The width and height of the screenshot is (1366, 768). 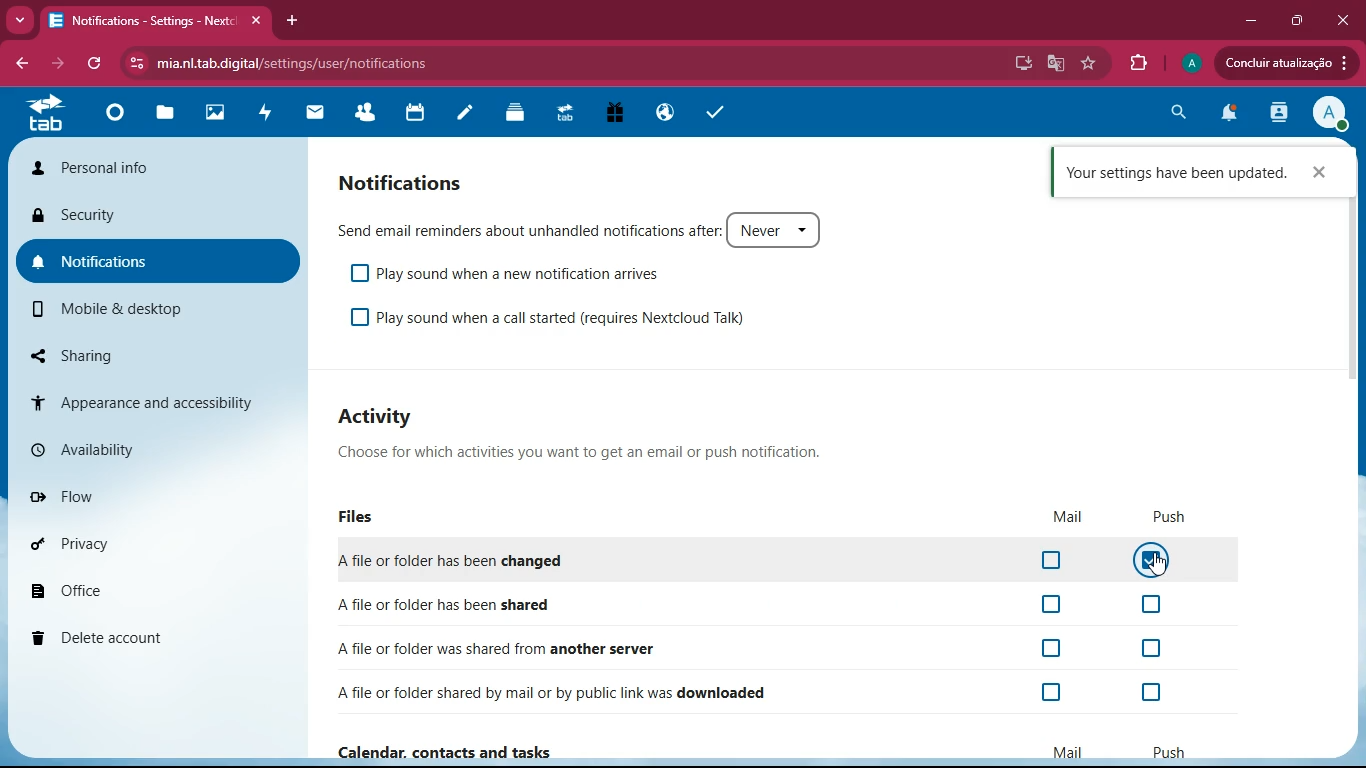 I want to click on tab, so click(x=45, y=115).